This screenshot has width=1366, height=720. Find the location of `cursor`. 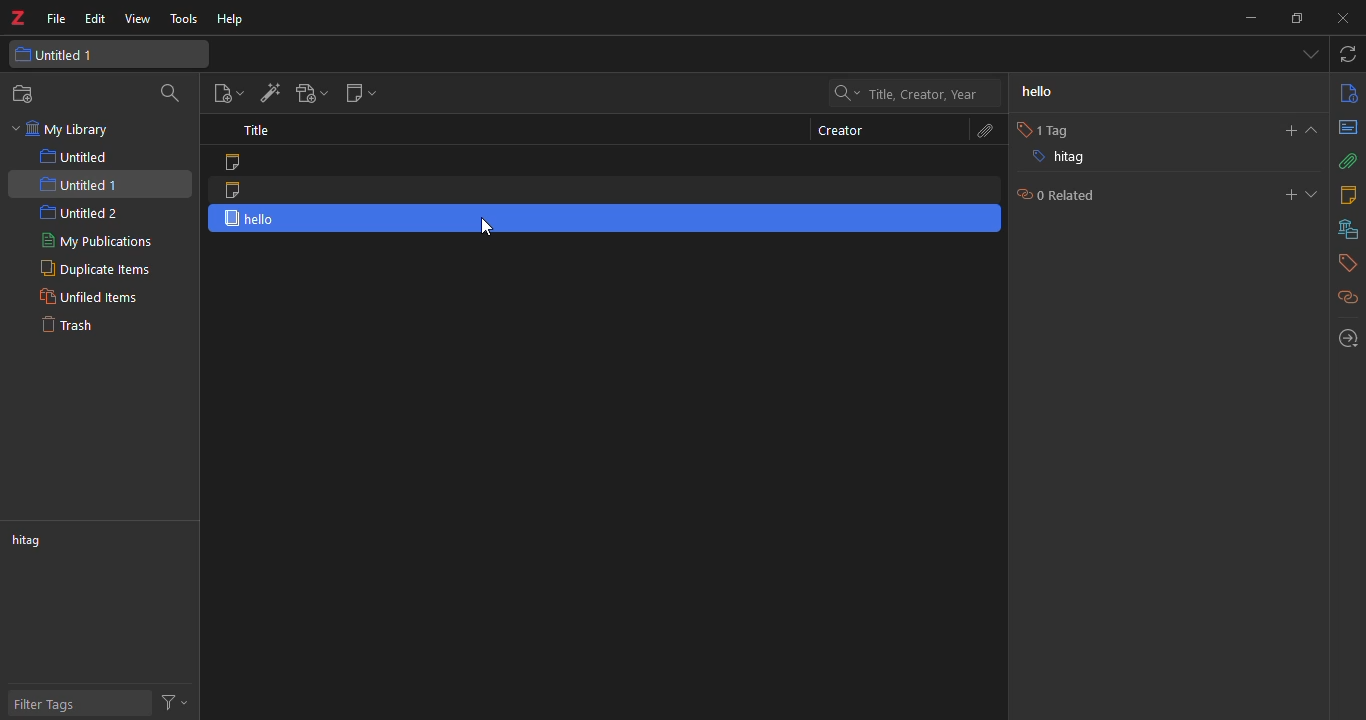

cursor is located at coordinates (494, 227).